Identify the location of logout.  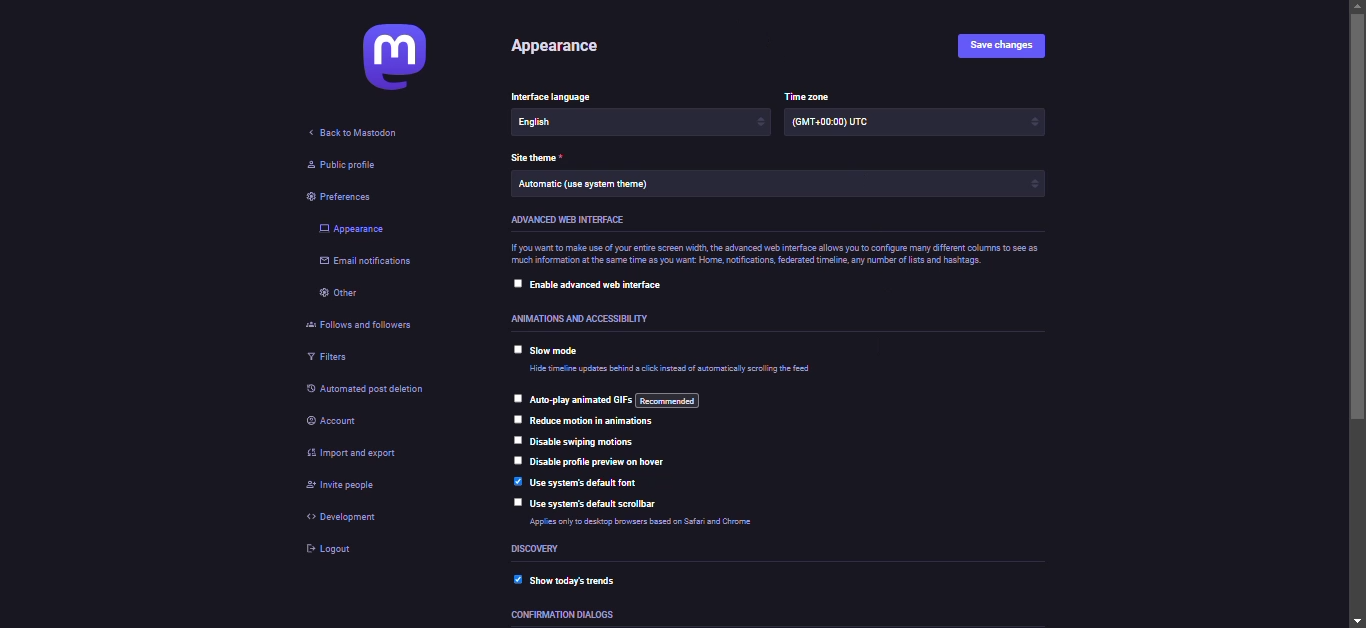
(335, 554).